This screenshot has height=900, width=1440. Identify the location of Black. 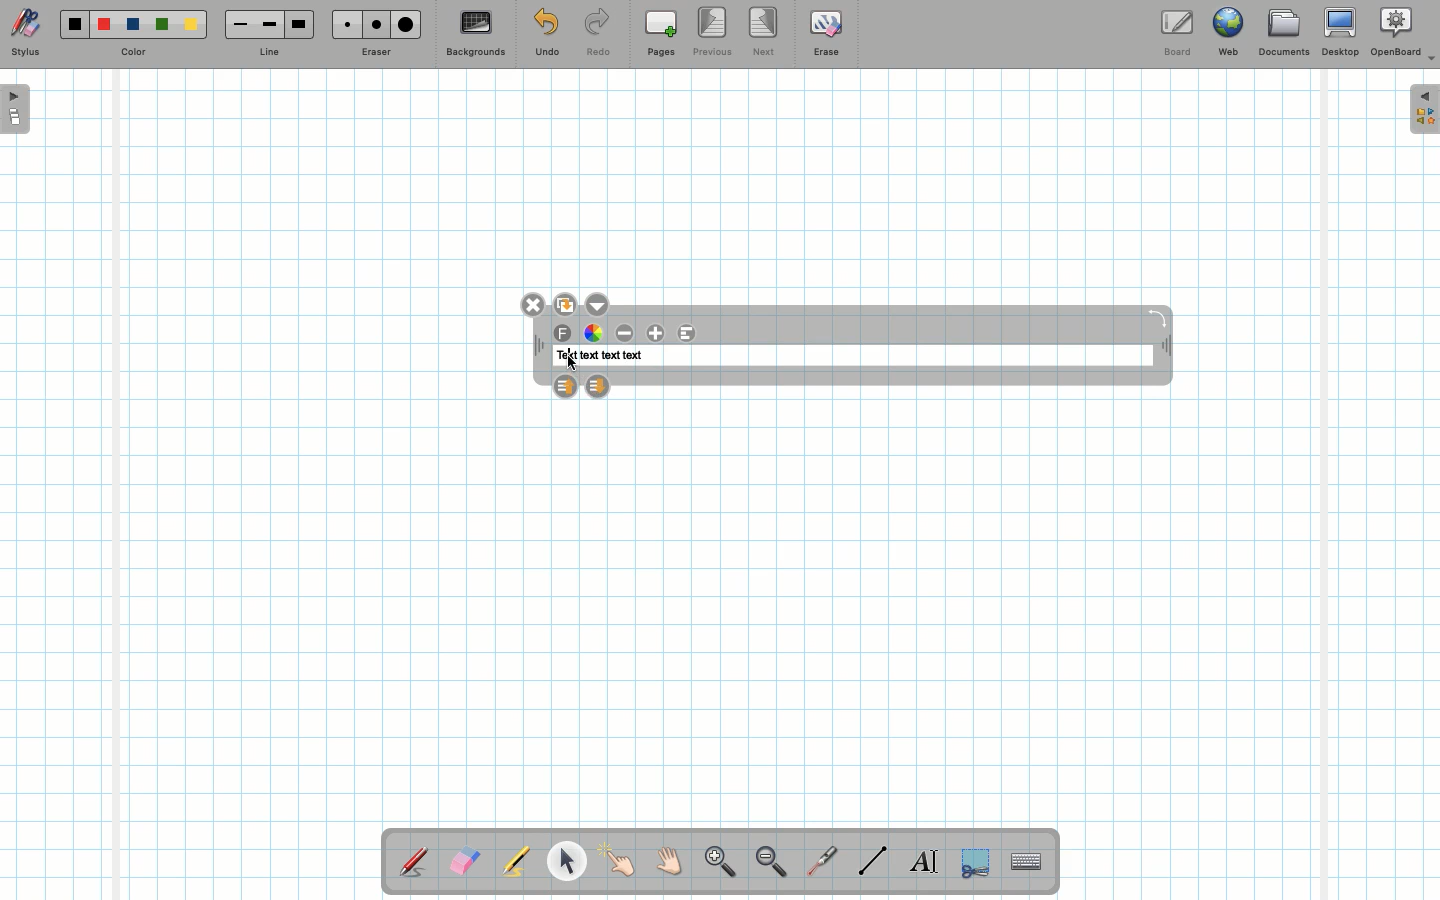
(73, 24).